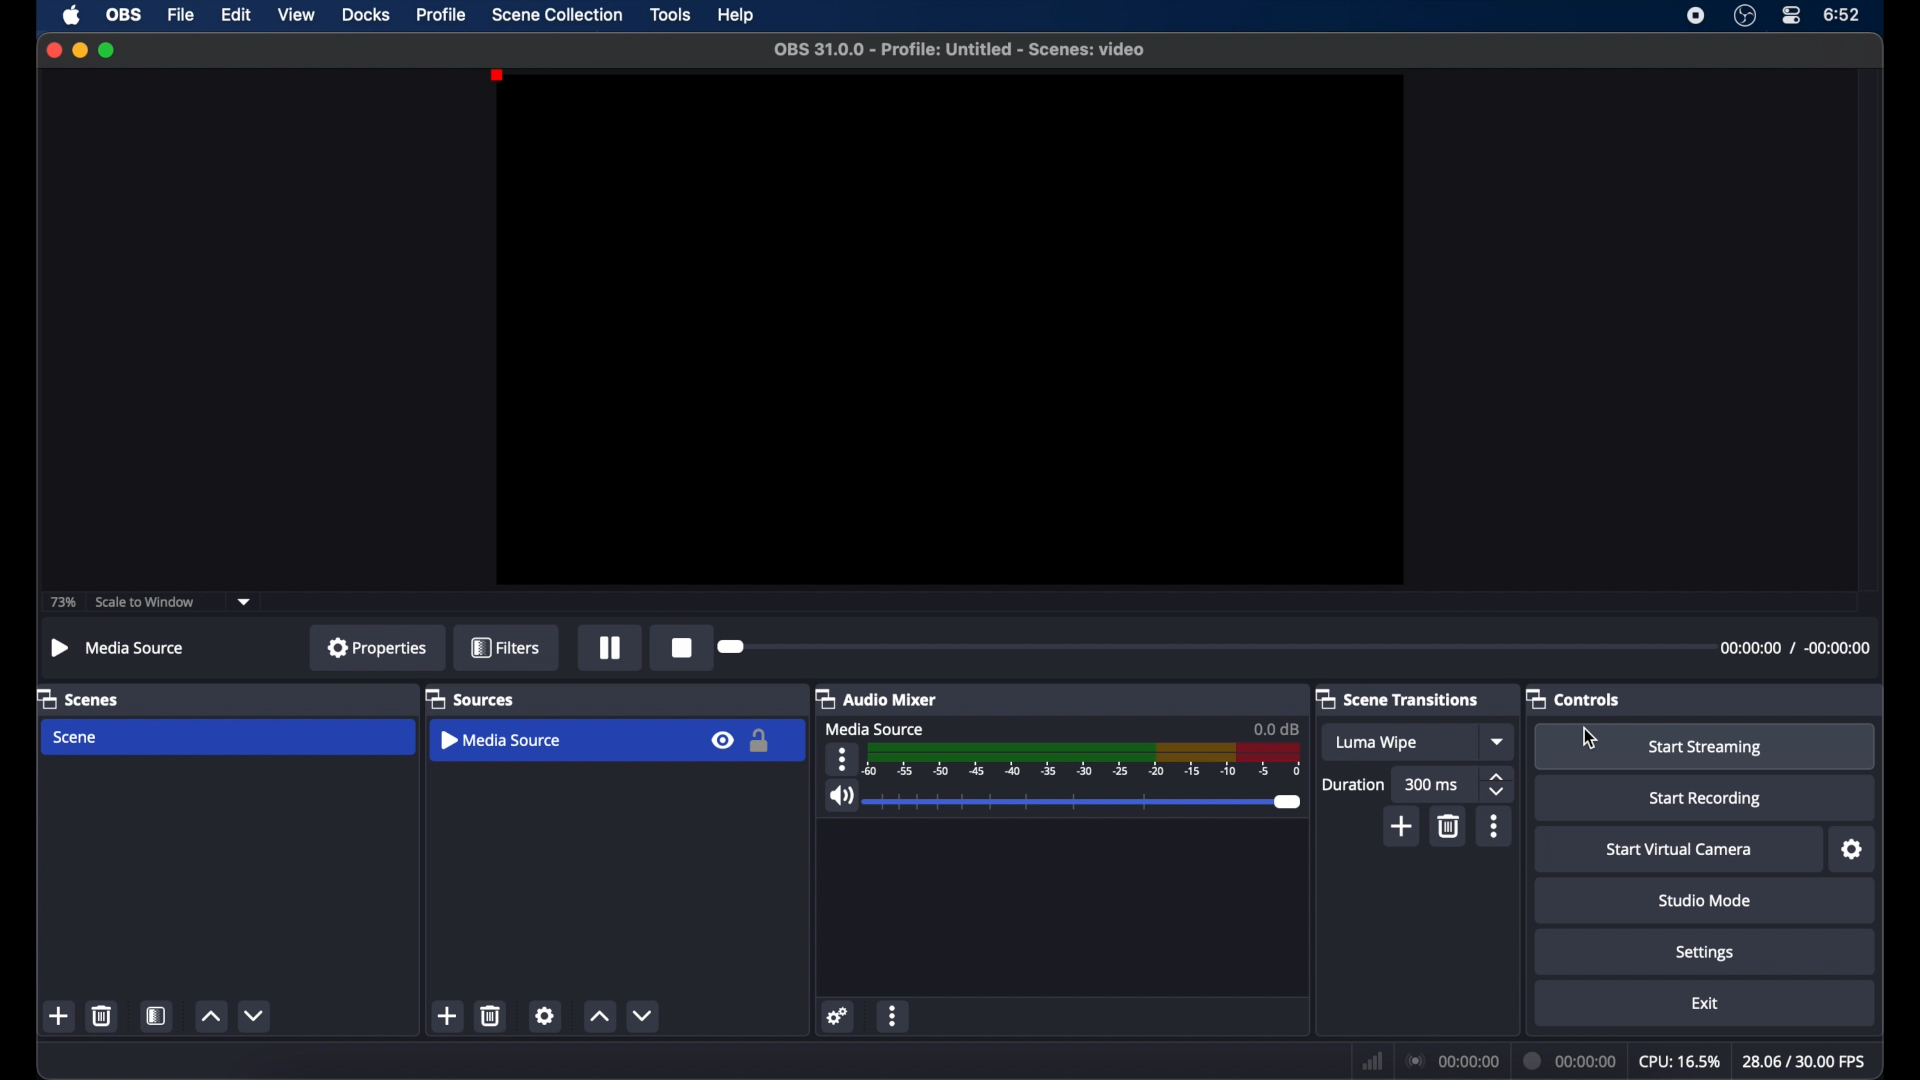 This screenshot has height=1080, width=1920. Describe the element at coordinates (1853, 850) in the screenshot. I see `settings` at that location.